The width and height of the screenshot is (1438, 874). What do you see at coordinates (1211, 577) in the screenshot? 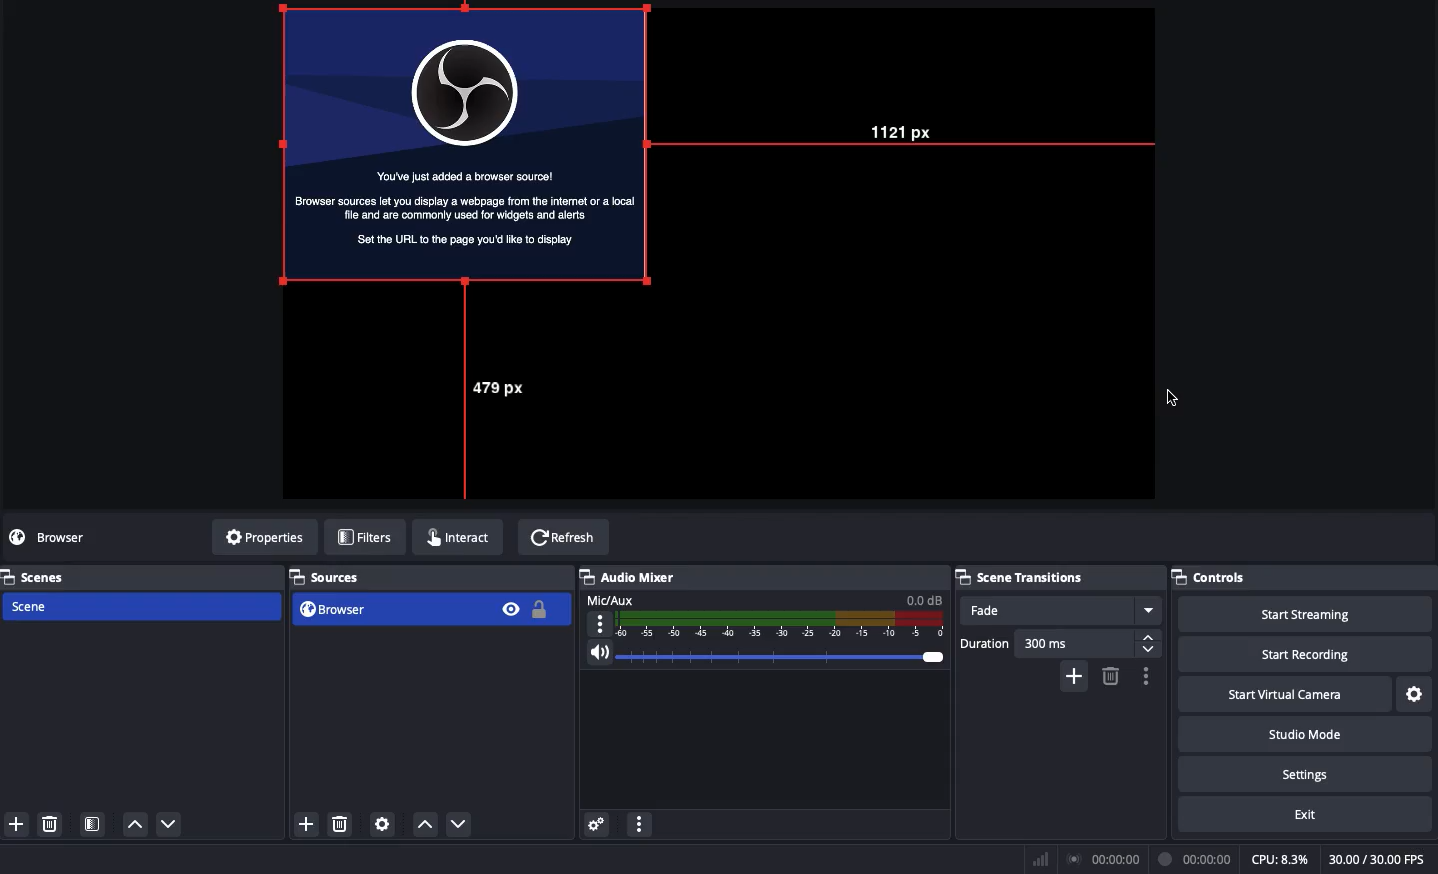
I see `Controls` at bounding box center [1211, 577].